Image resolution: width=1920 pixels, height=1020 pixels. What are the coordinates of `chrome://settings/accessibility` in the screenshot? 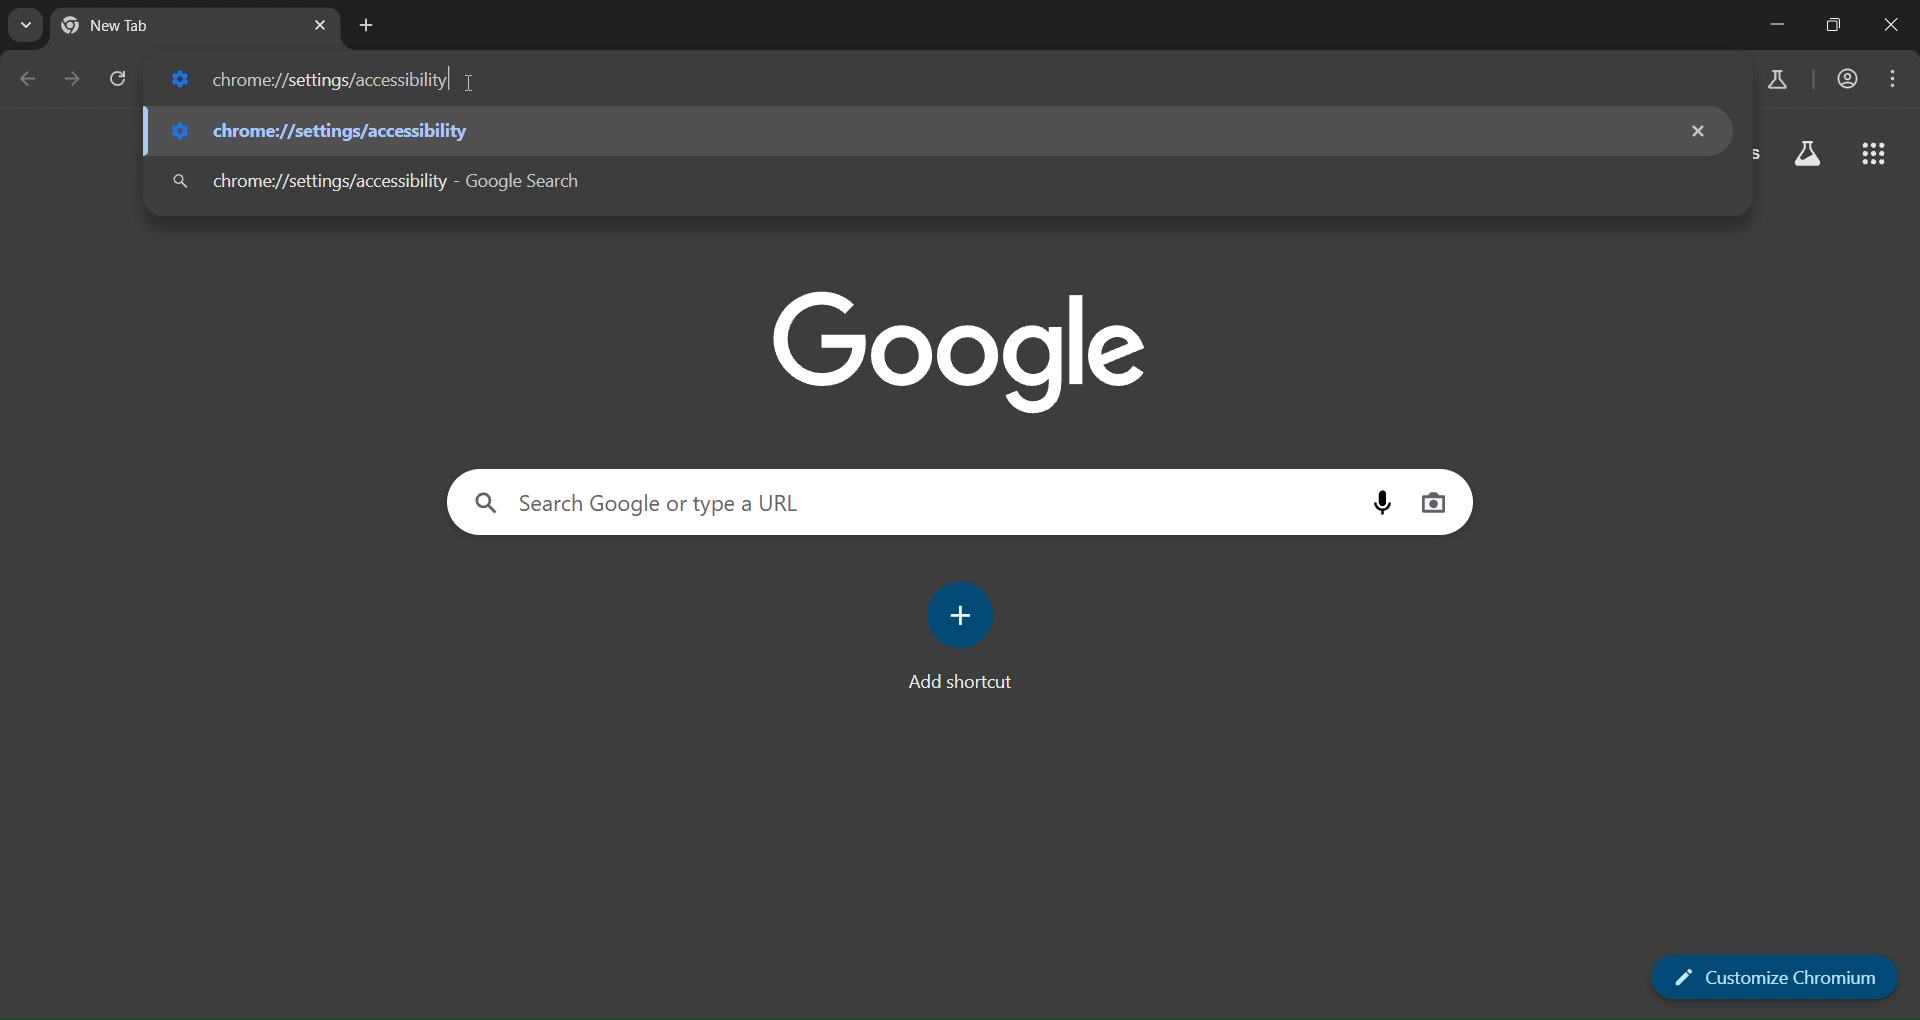 It's located at (367, 131).